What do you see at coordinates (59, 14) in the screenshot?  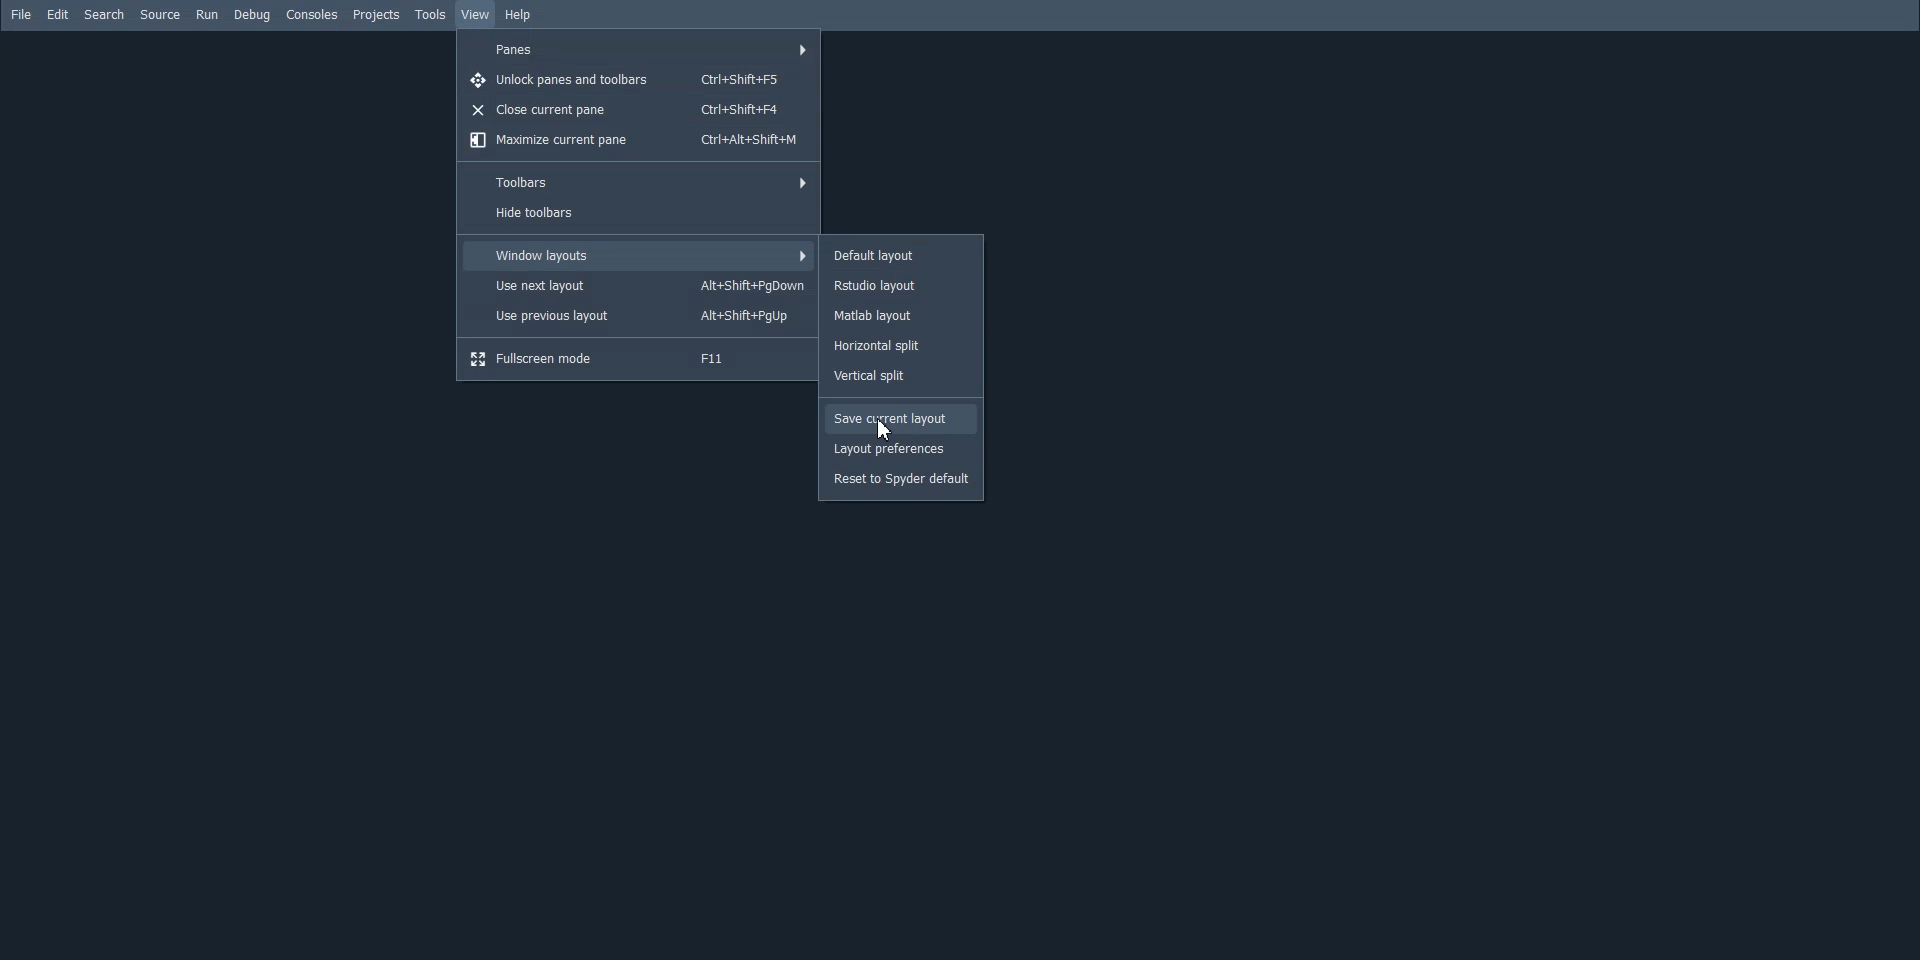 I see `Edit` at bounding box center [59, 14].